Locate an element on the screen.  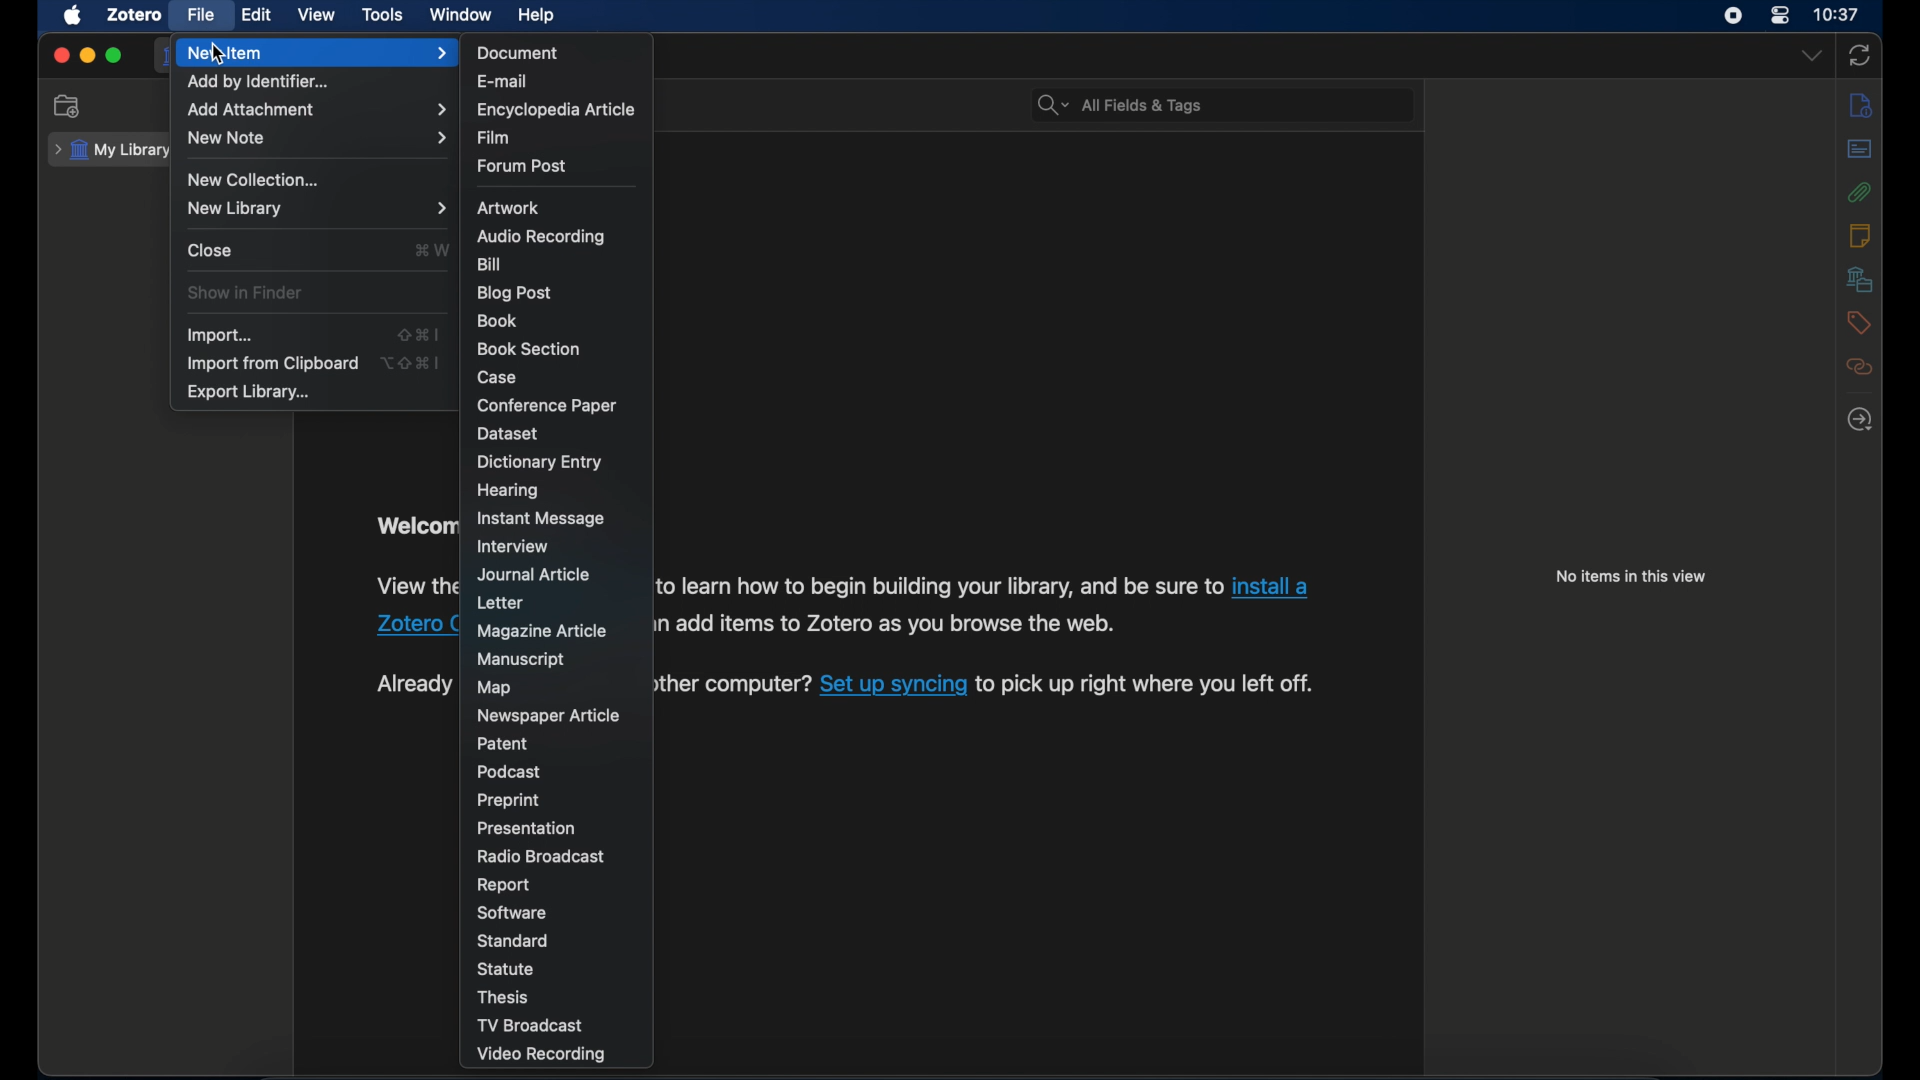
view is located at coordinates (318, 16).